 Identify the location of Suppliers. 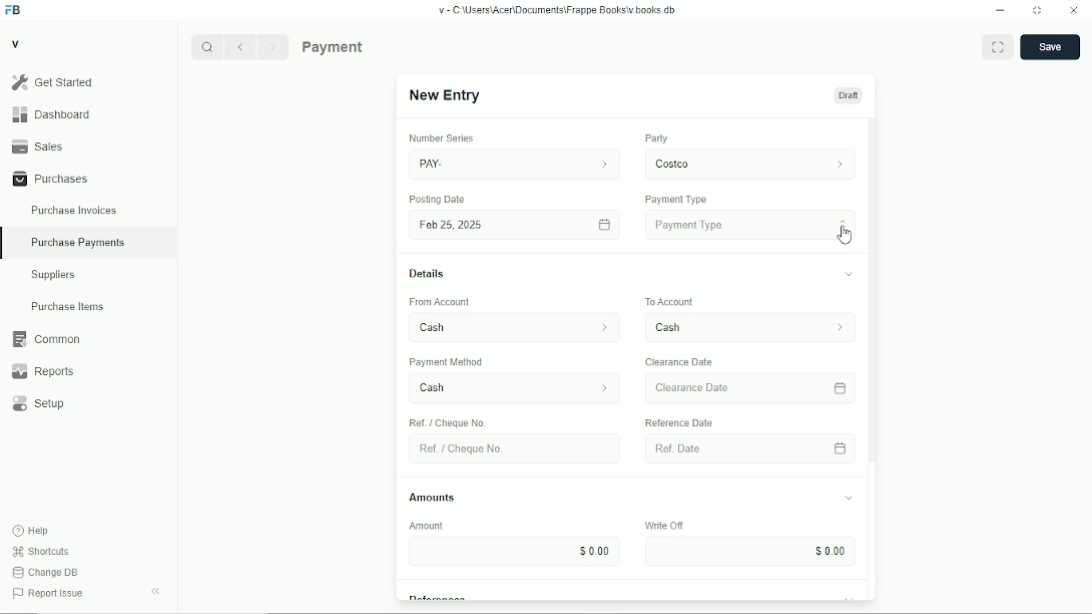
(89, 275).